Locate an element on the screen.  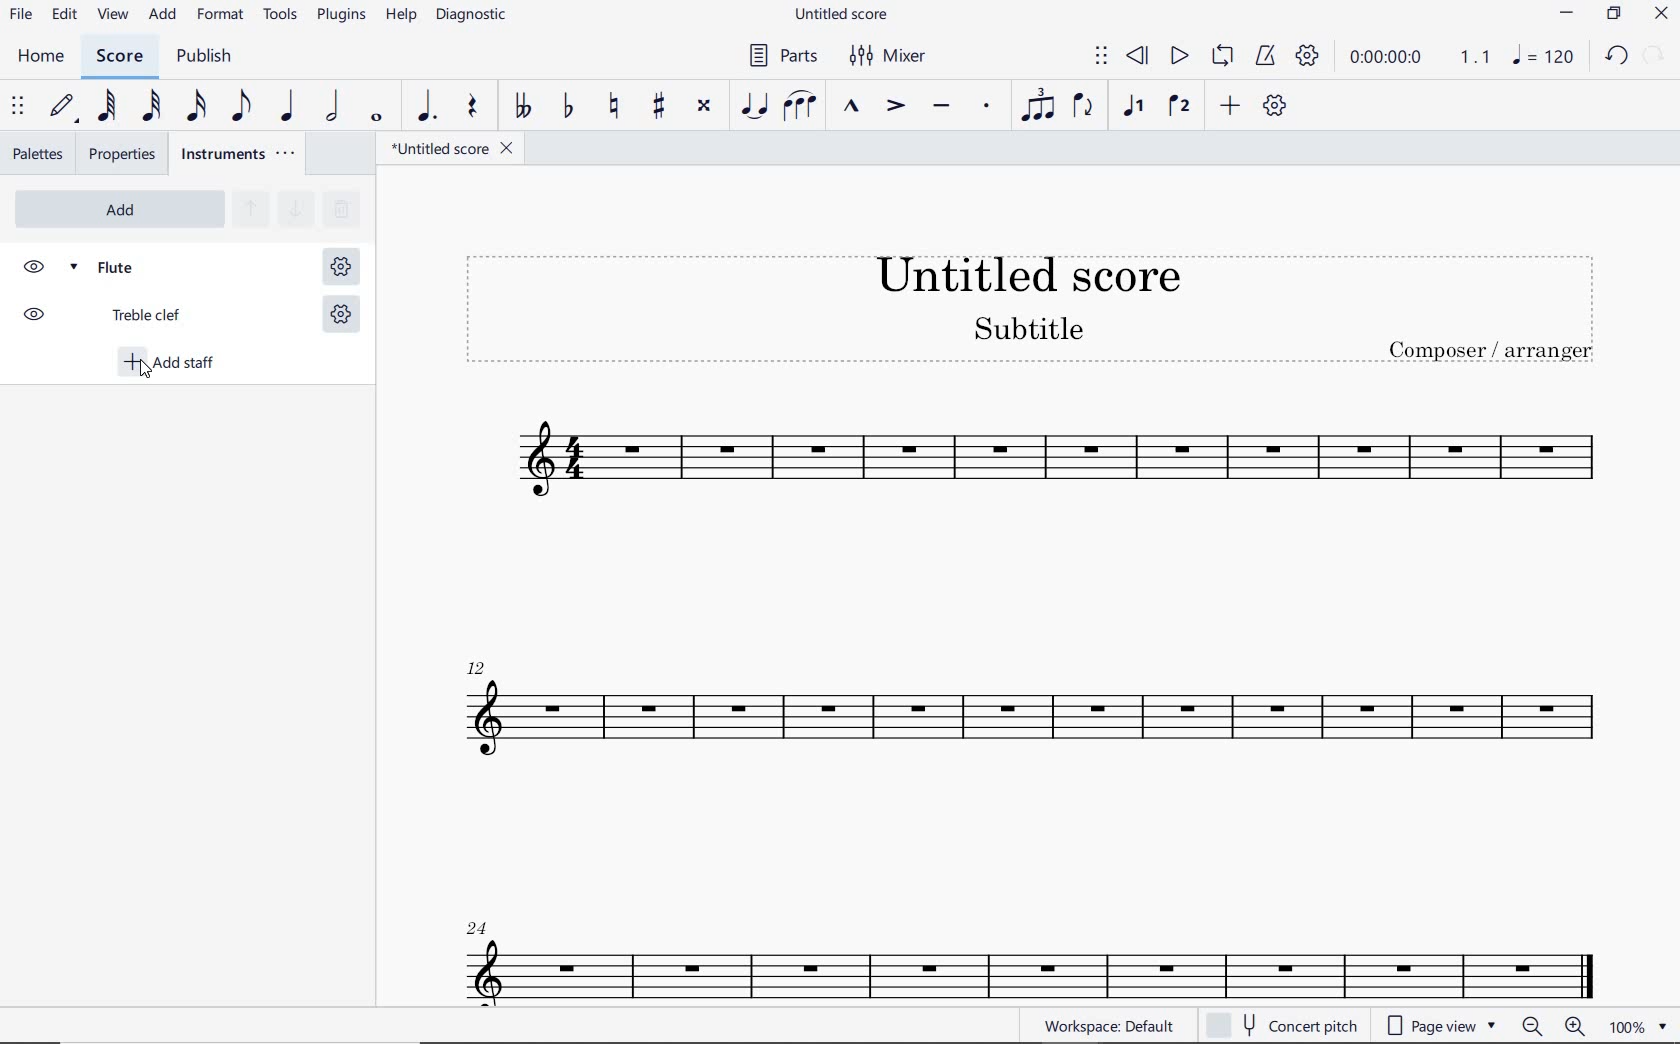
STACCATO is located at coordinates (984, 106).